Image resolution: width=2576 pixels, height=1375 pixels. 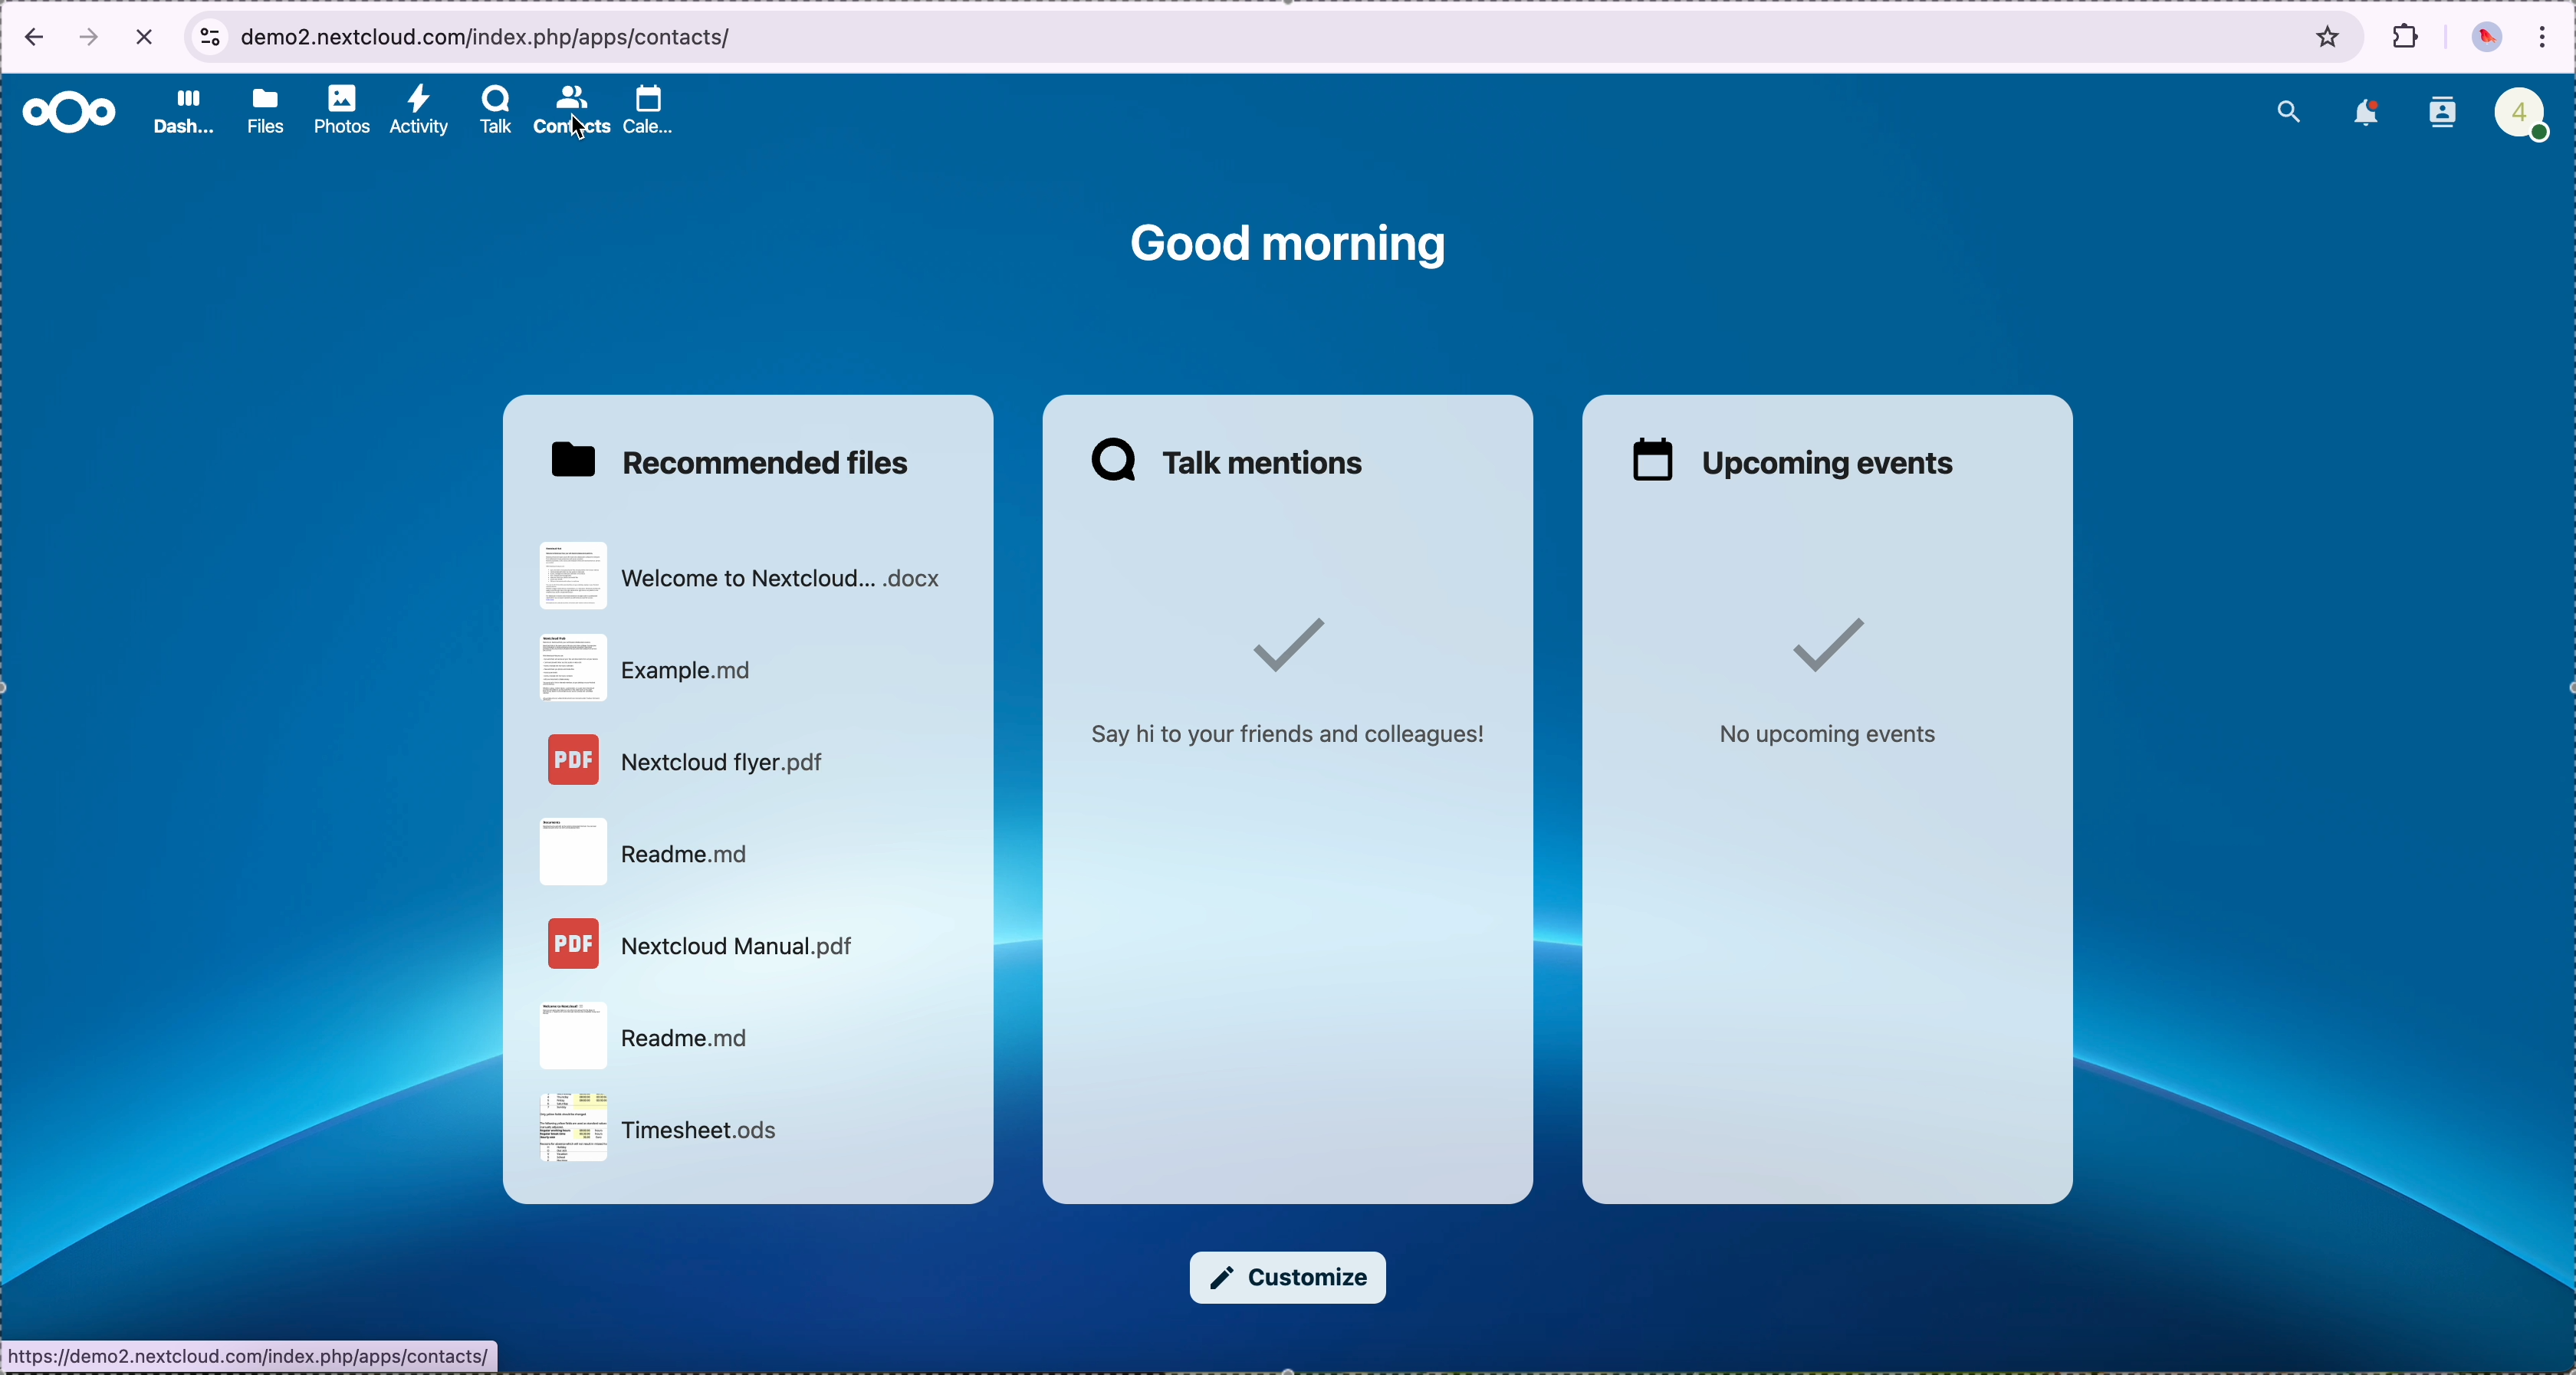 I want to click on customize and control Google Chrome, so click(x=2545, y=35).